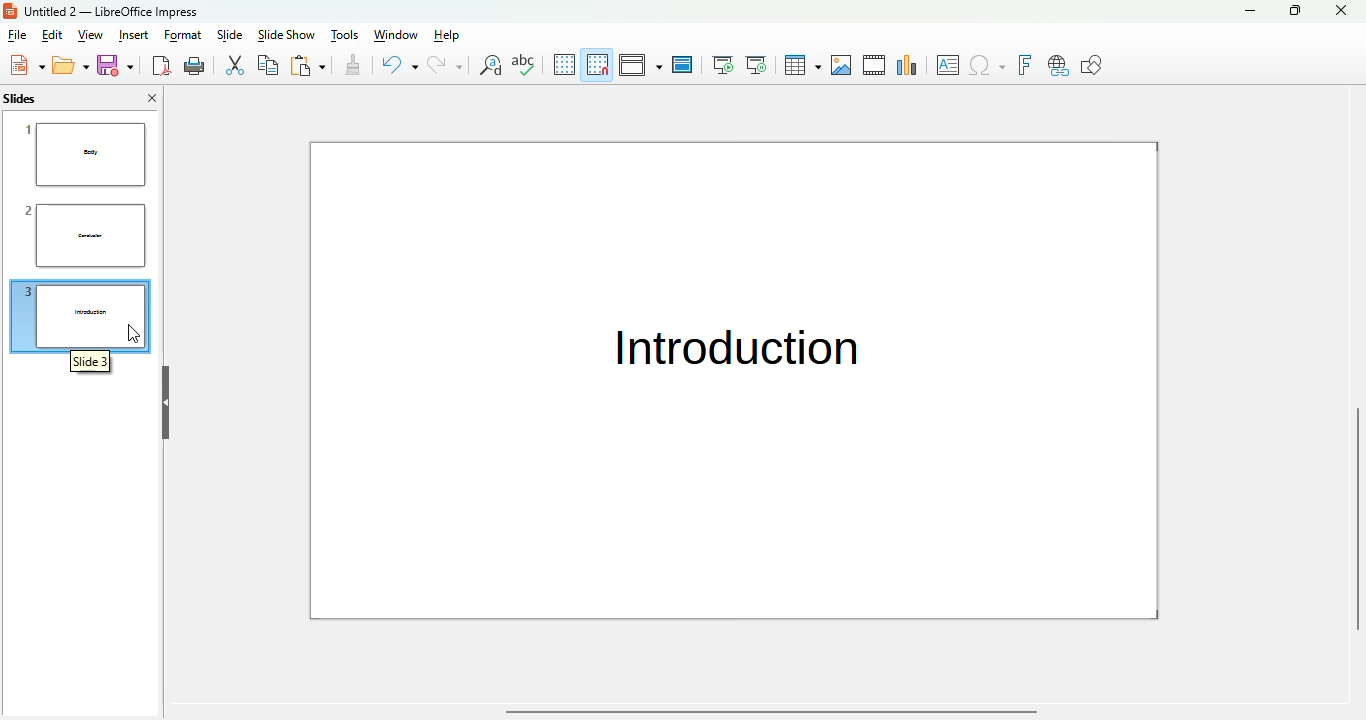 The image size is (1366, 720). I want to click on view, so click(90, 35).